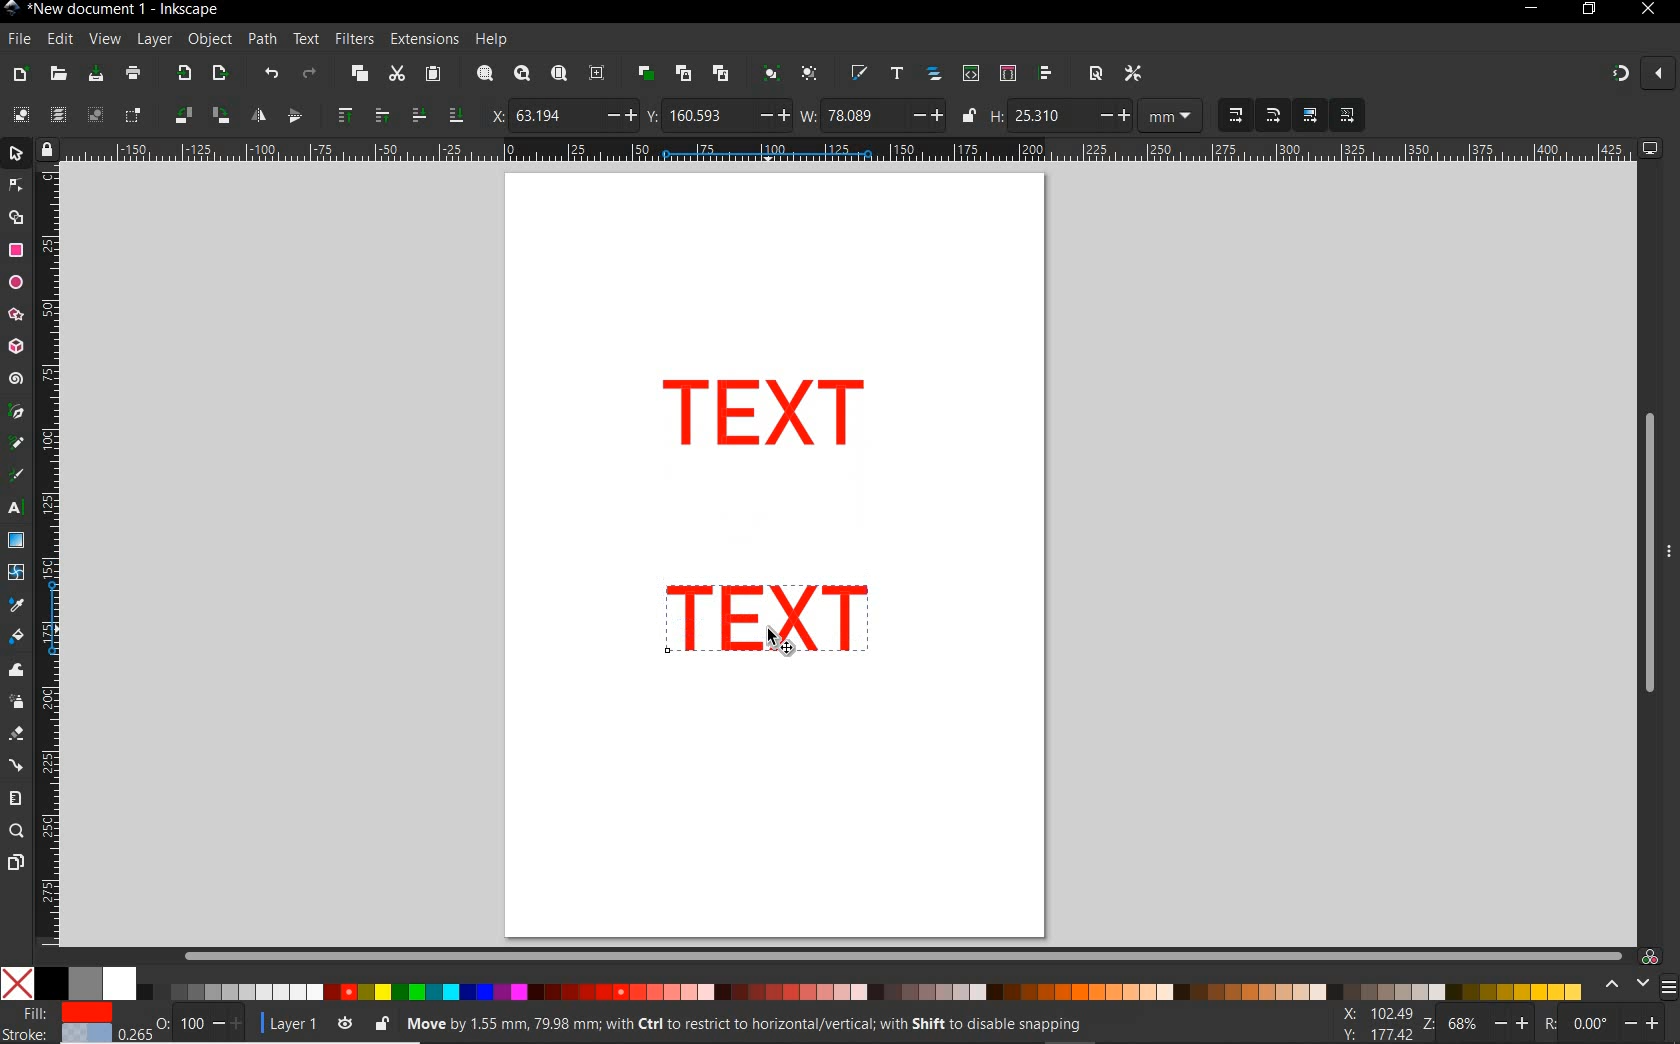 The width and height of the screenshot is (1680, 1044). I want to click on rectangle tool, so click(16, 250).